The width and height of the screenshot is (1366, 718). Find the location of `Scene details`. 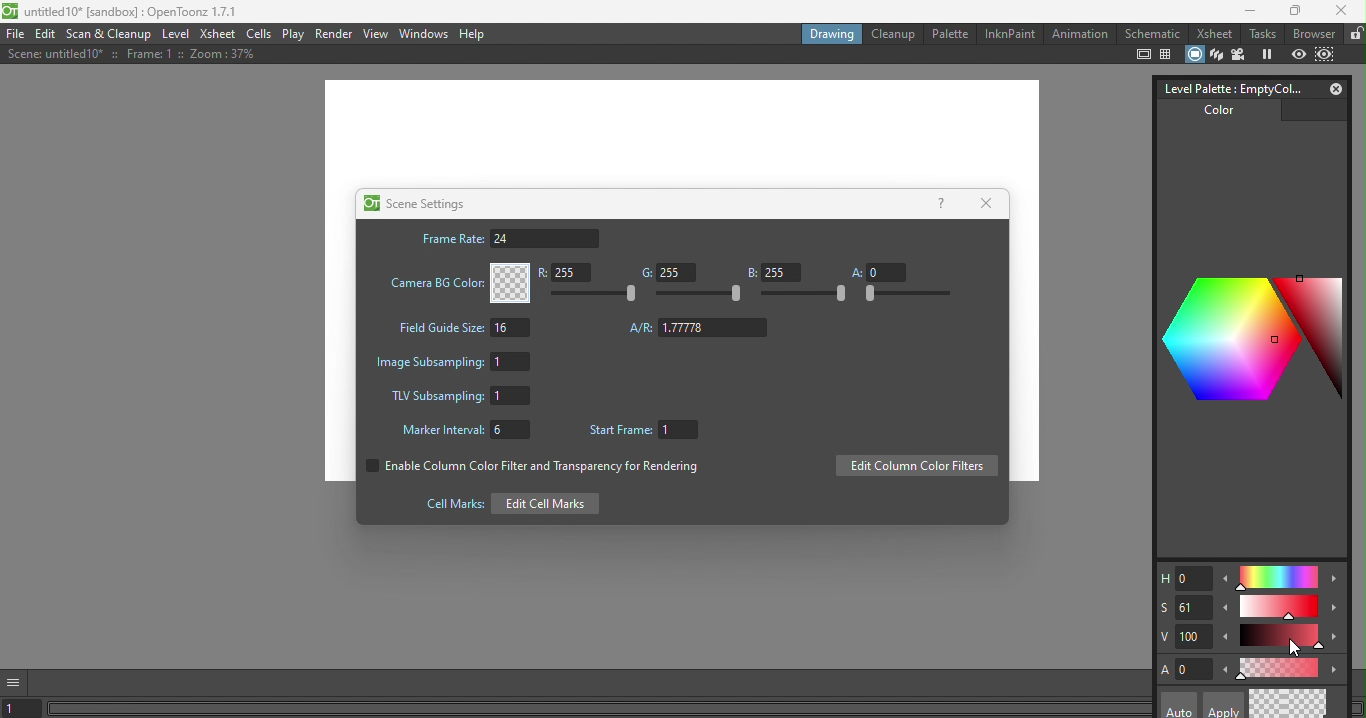

Scene details is located at coordinates (127, 56).